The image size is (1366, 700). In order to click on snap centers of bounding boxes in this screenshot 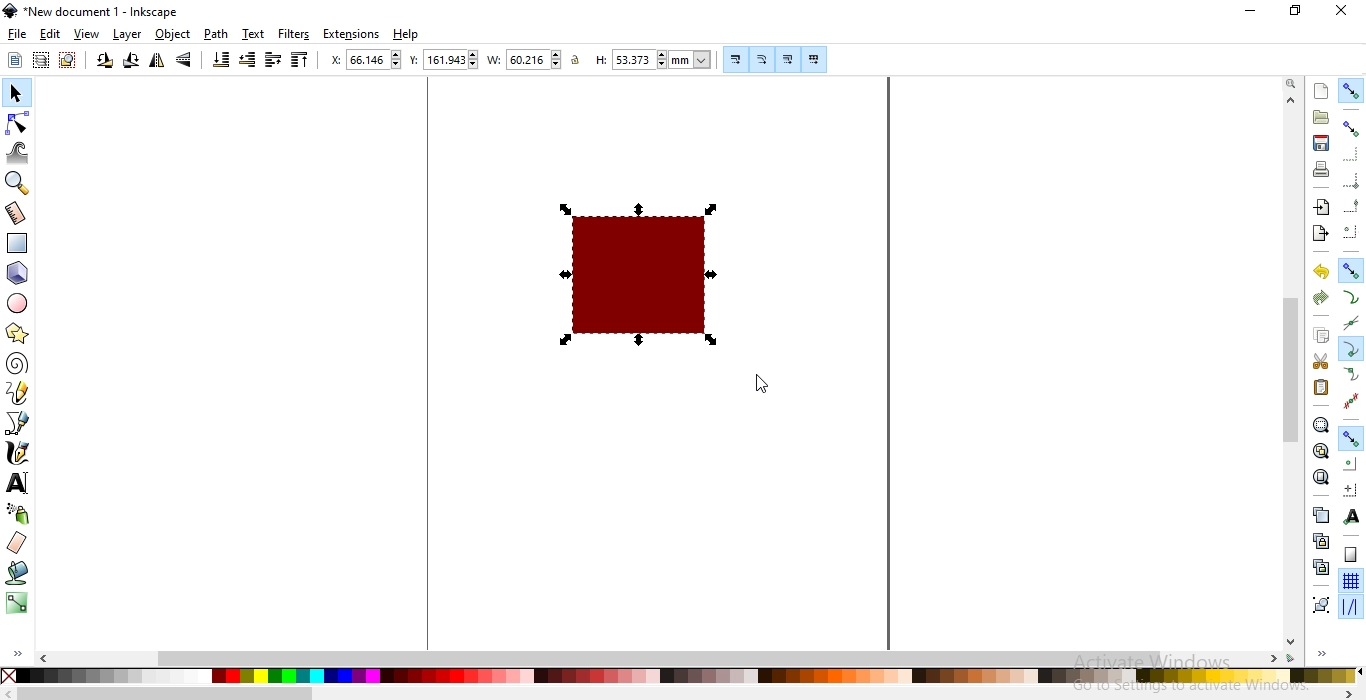, I will do `click(1352, 231)`.